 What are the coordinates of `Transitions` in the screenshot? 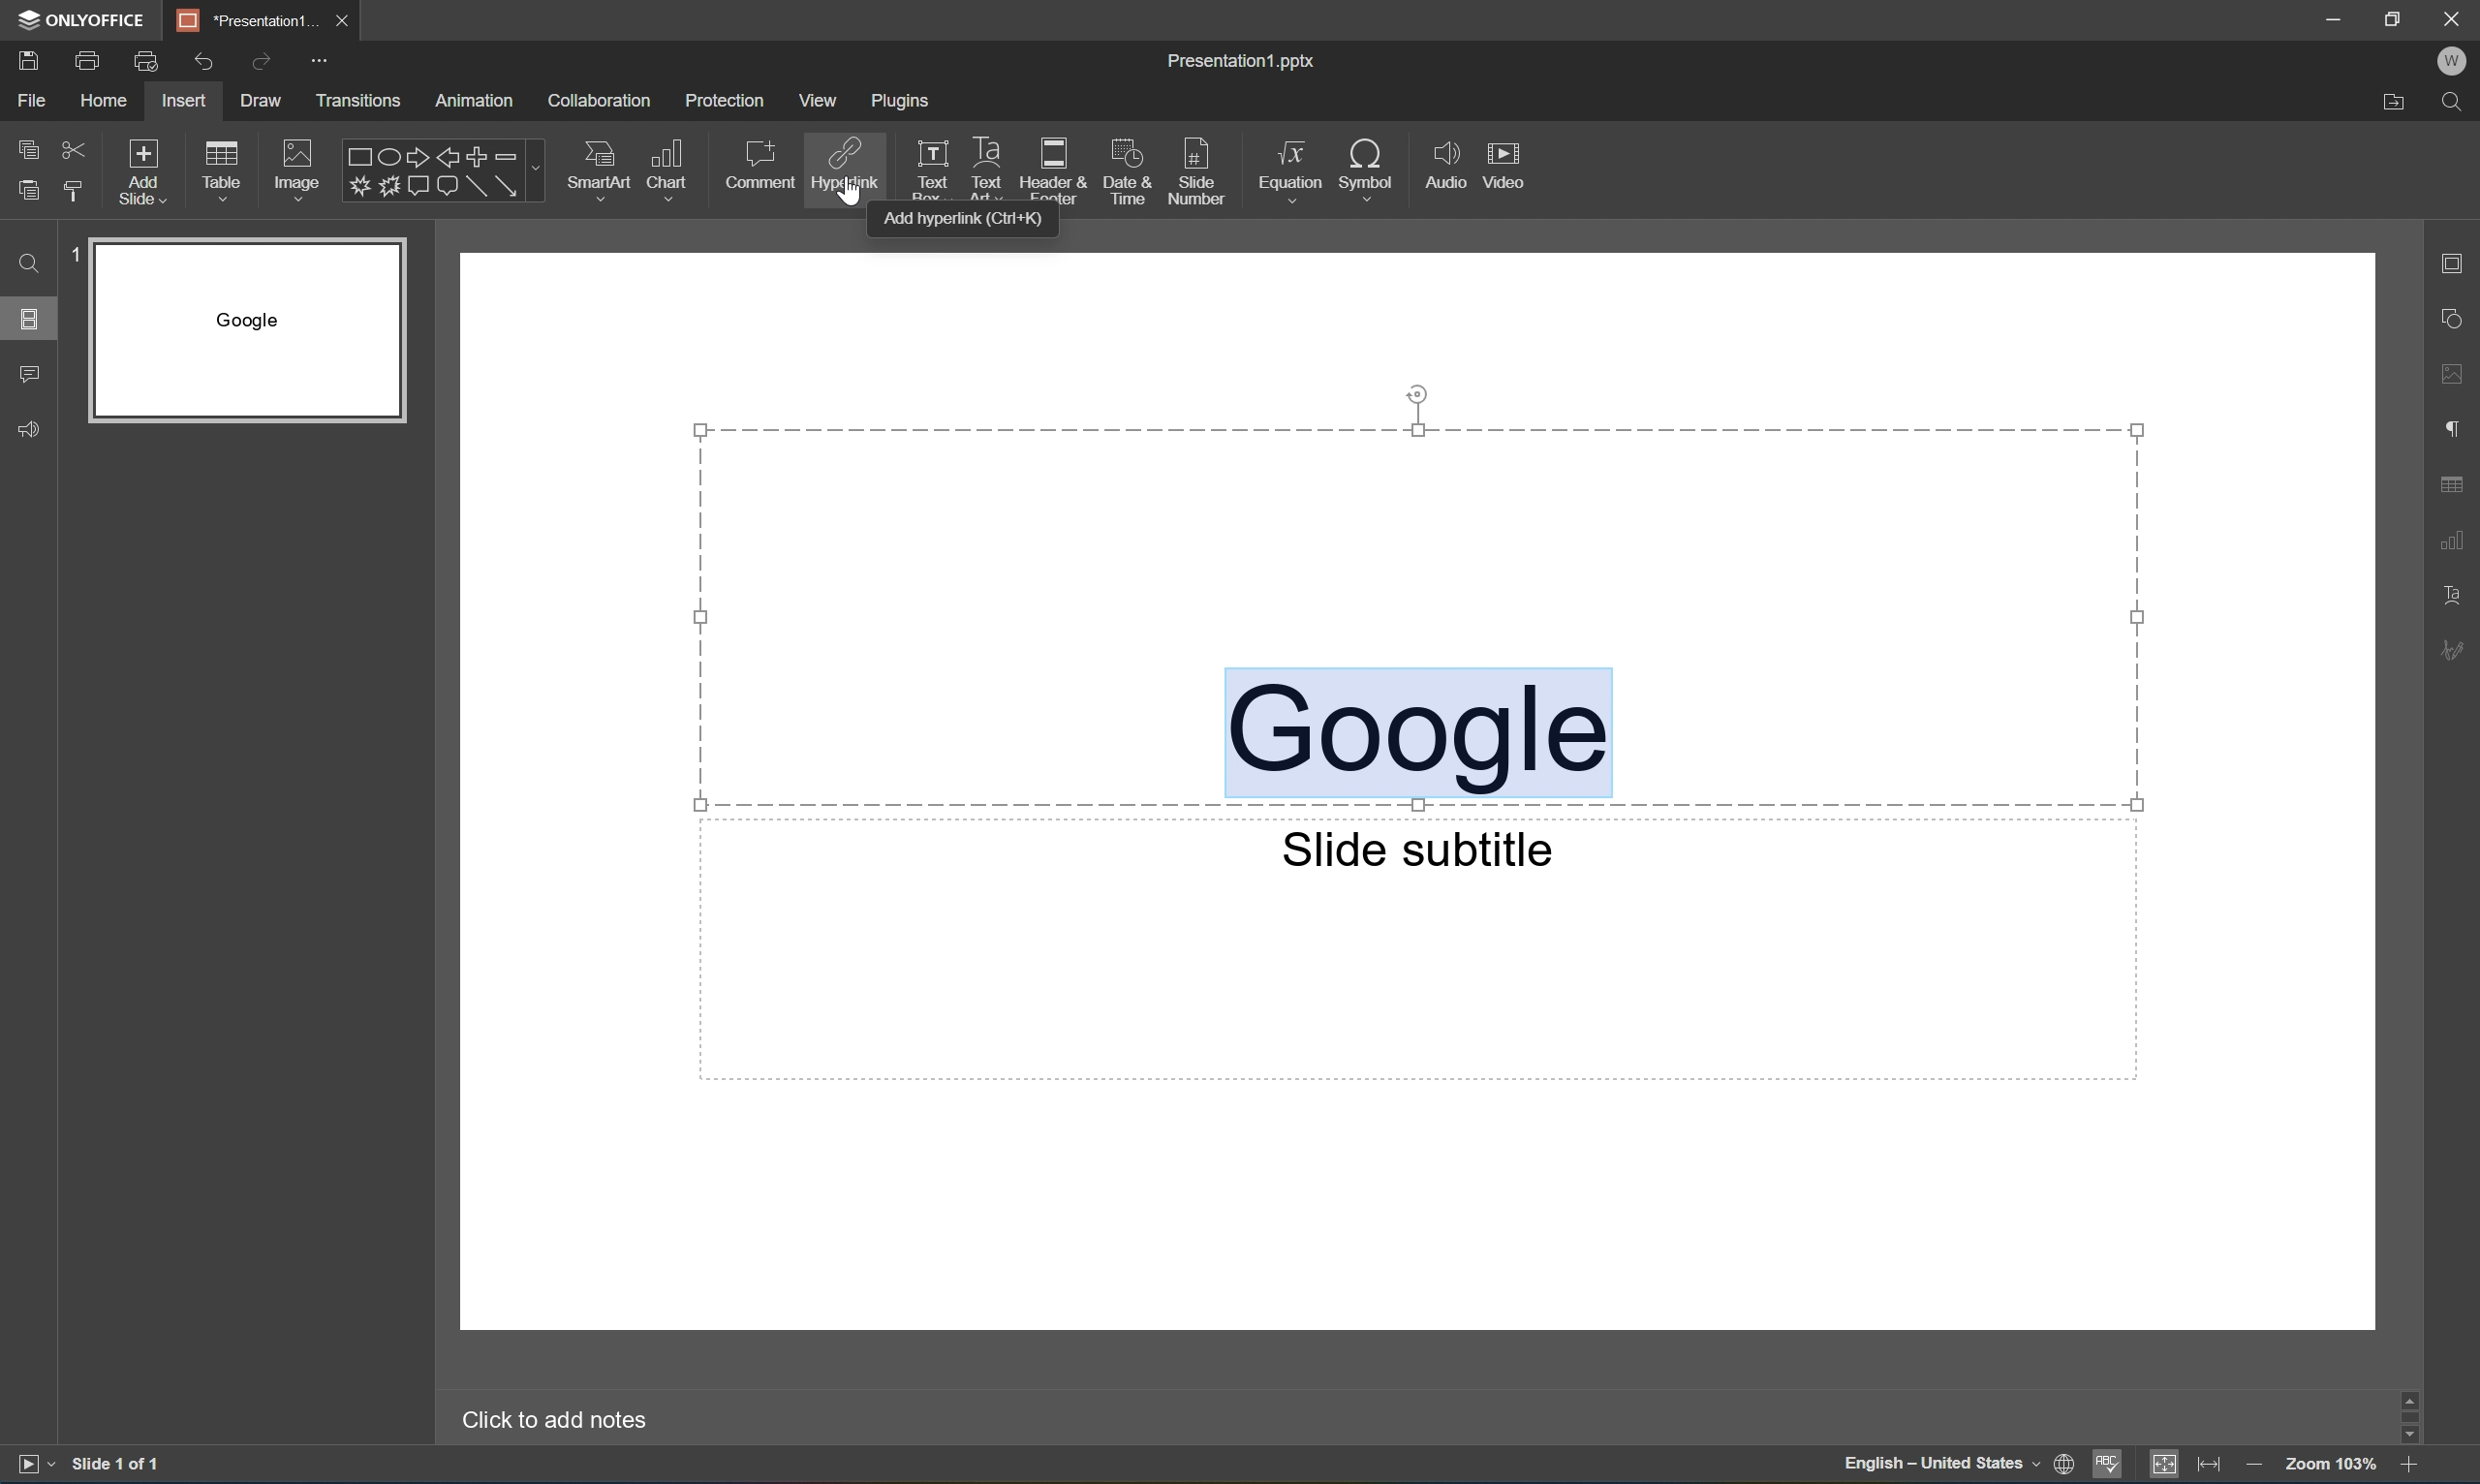 It's located at (359, 101).